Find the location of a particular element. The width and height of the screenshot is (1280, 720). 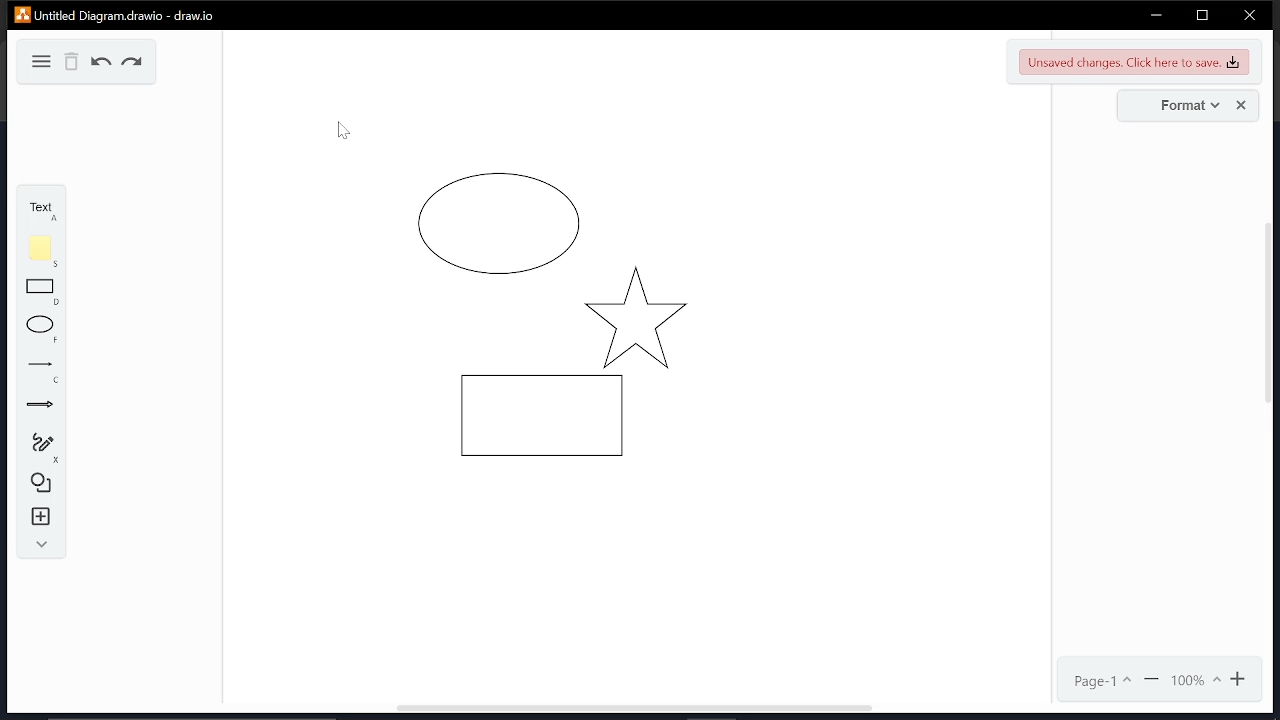

100% is located at coordinates (1195, 680).